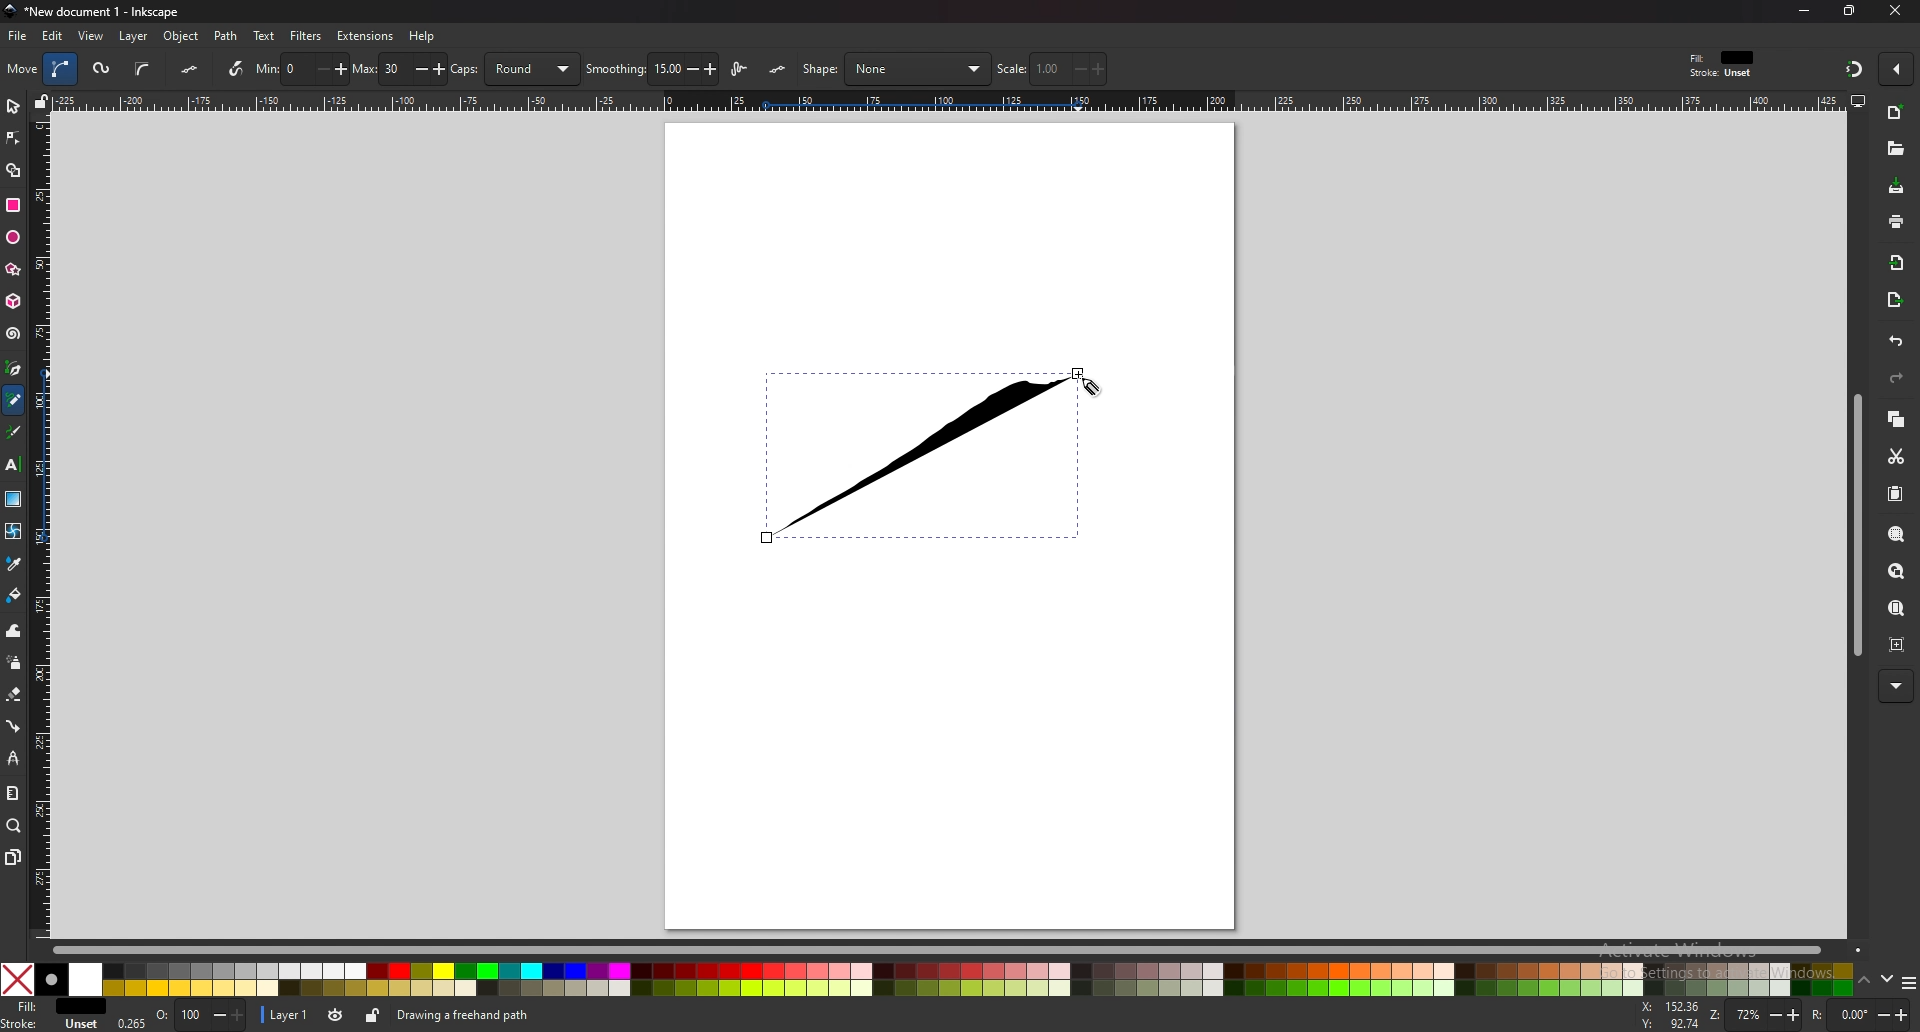 This screenshot has width=1920, height=1032. I want to click on open, so click(1897, 147).